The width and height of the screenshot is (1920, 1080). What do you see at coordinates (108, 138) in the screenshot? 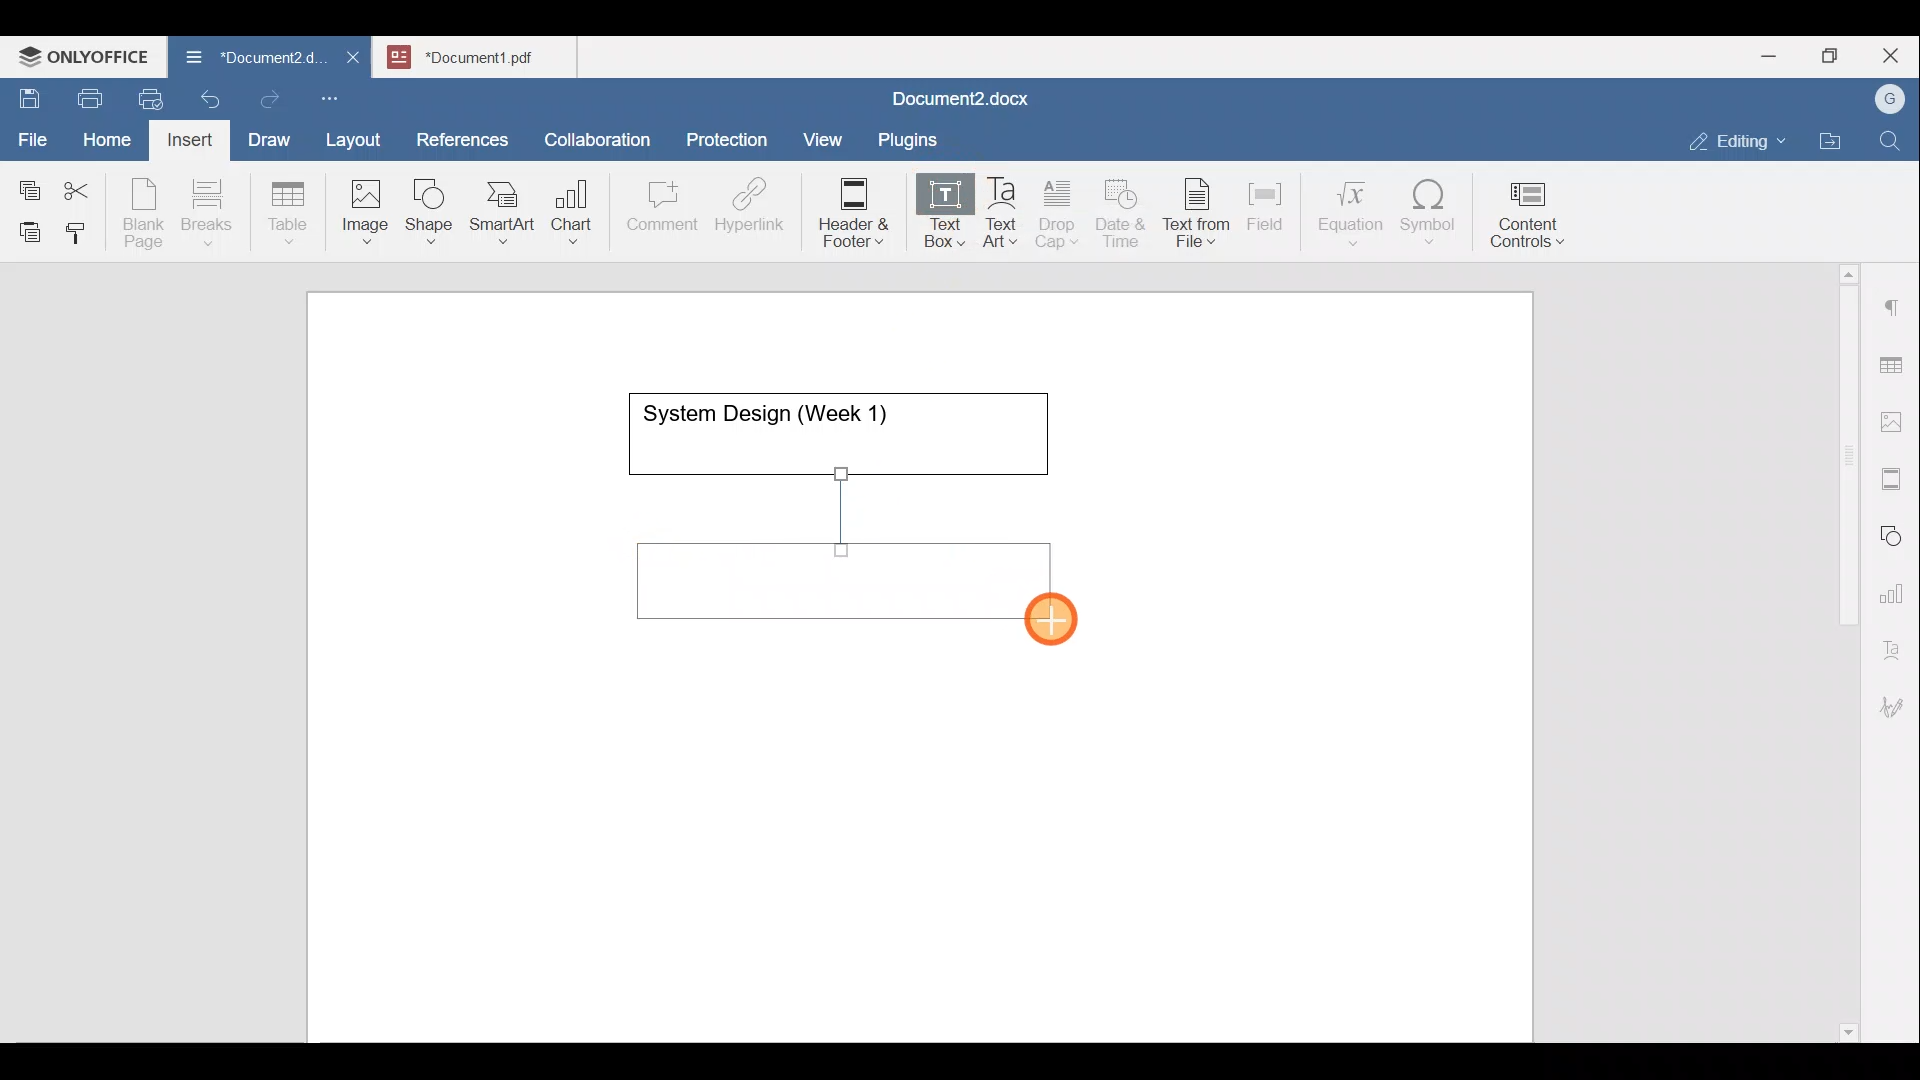
I see `Home` at bounding box center [108, 138].